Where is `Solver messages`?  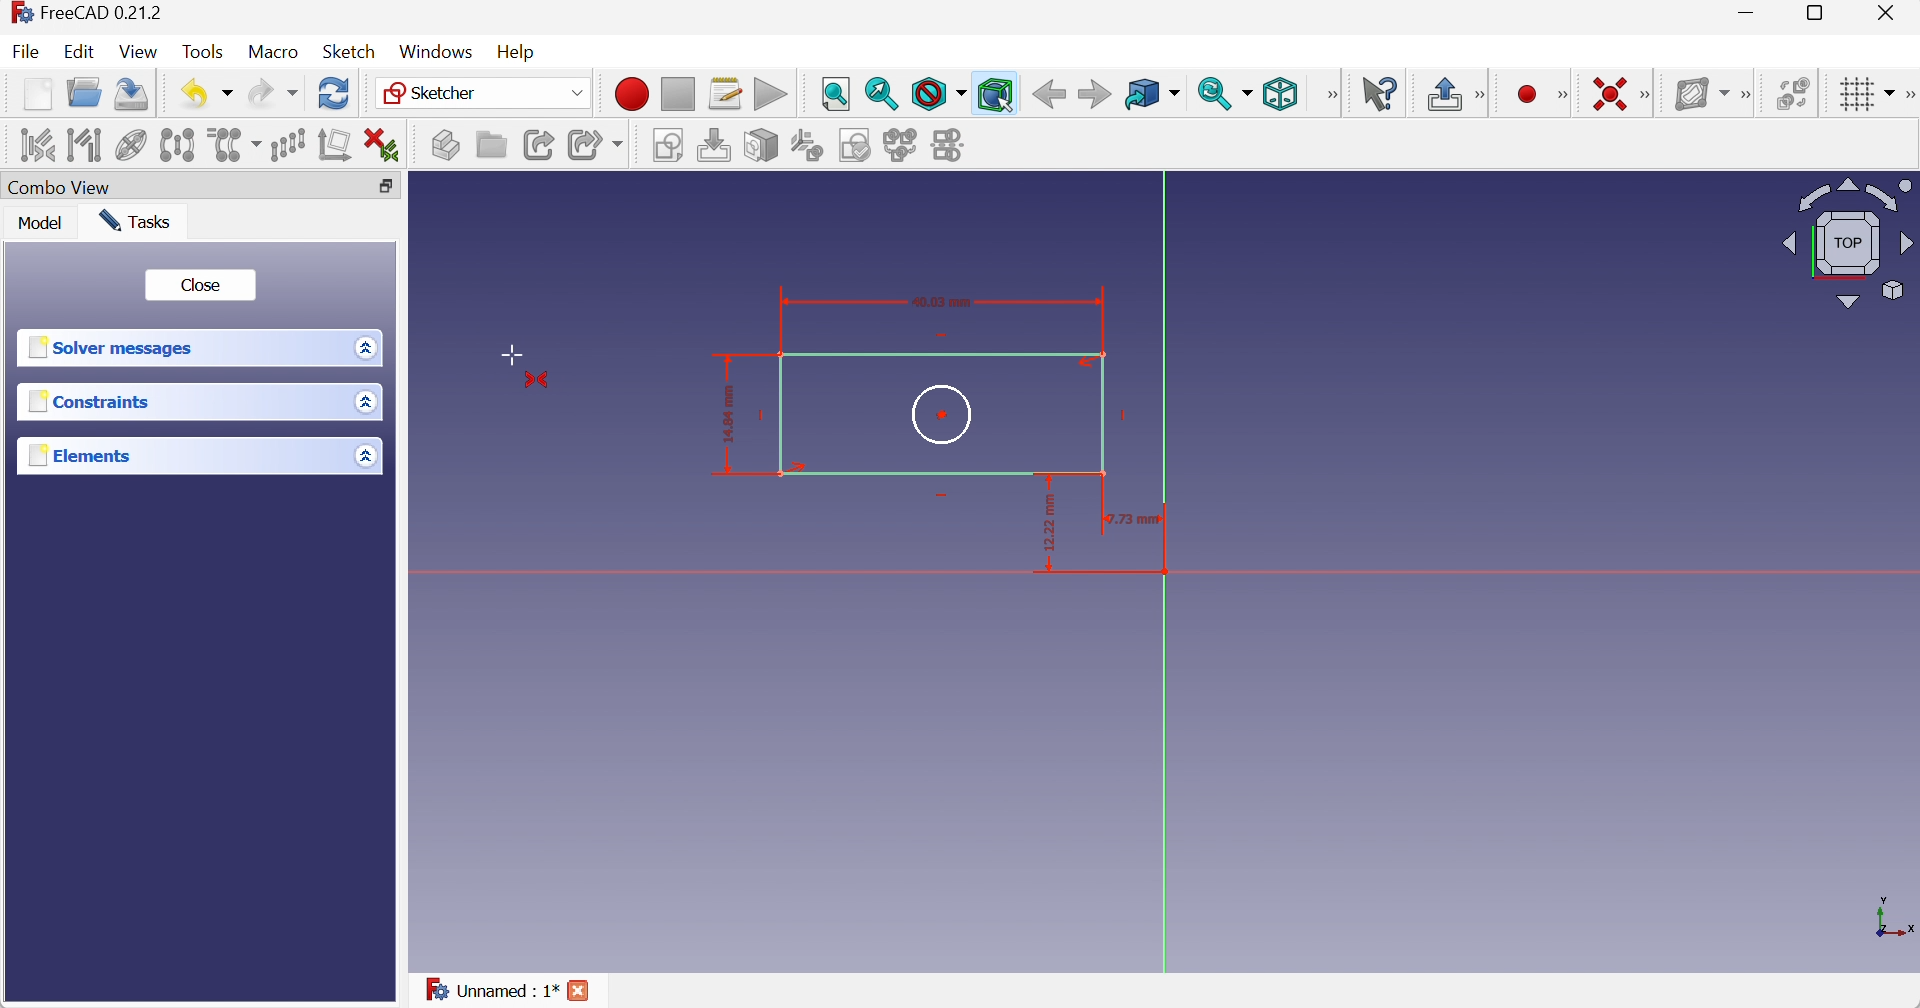 Solver messages is located at coordinates (114, 347).